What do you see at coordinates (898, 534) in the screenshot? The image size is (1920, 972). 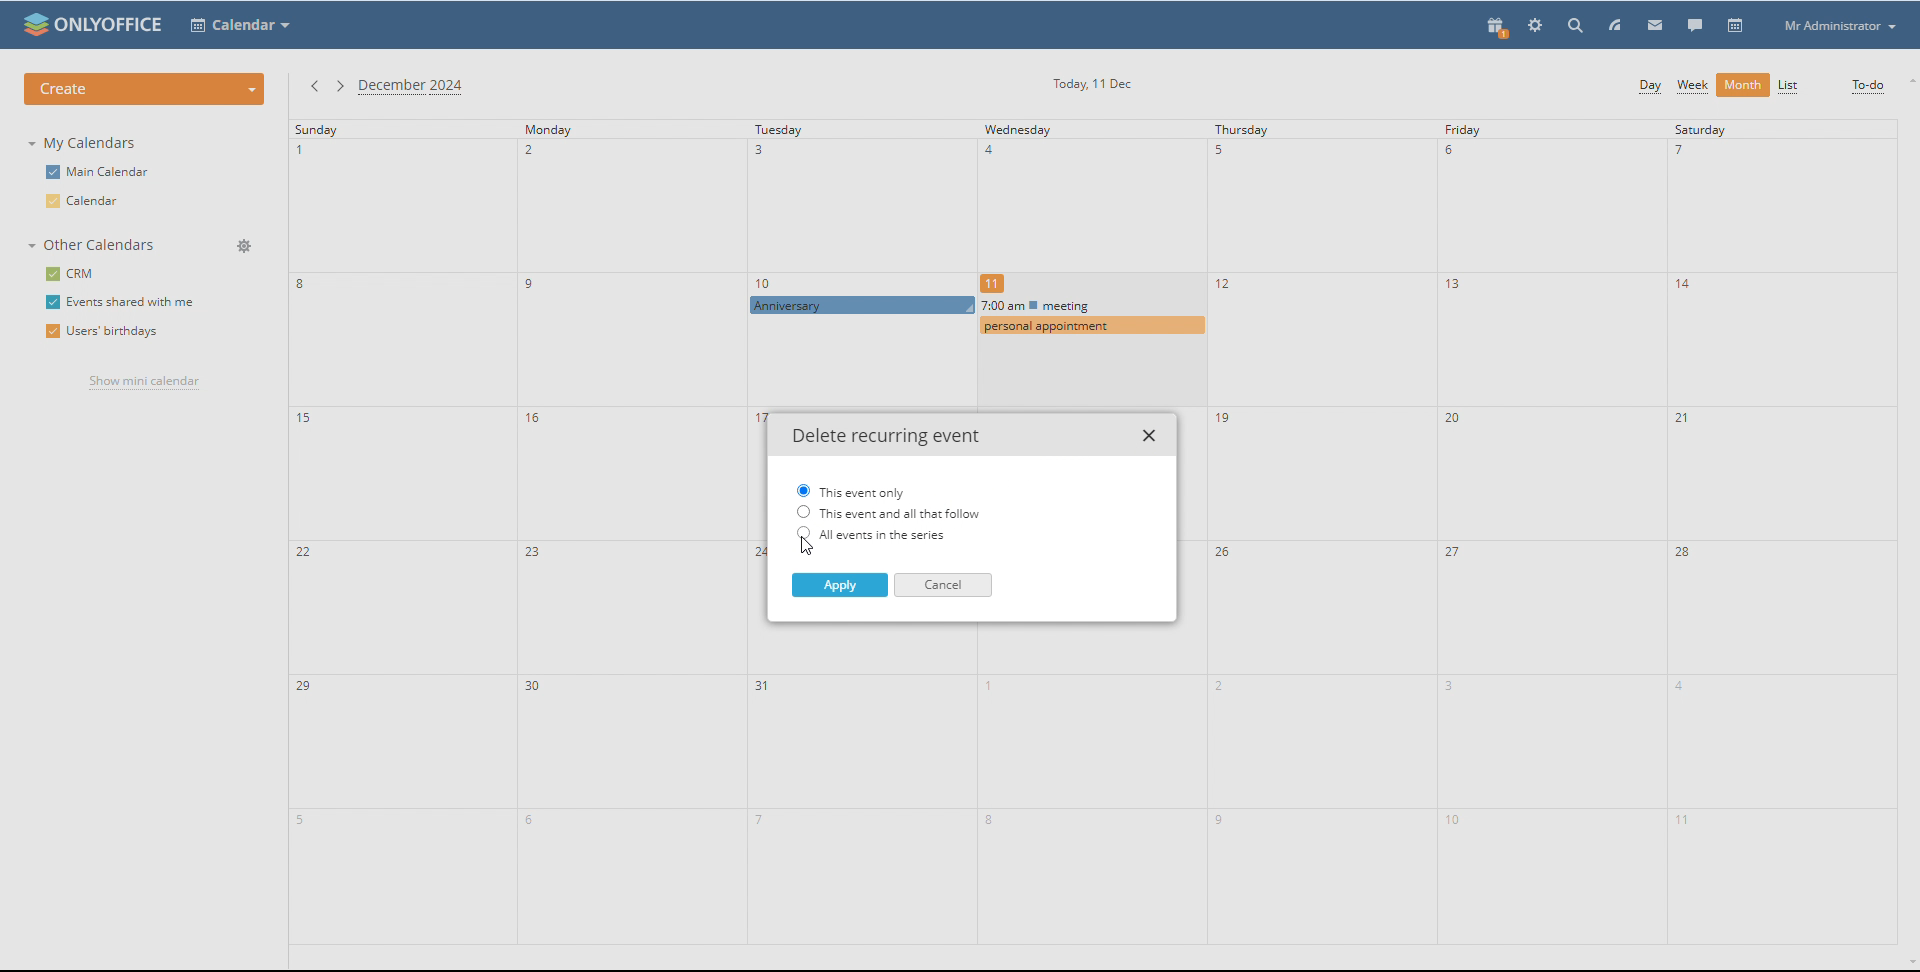 I see `all events in the series` at bounding box center [898, 534].